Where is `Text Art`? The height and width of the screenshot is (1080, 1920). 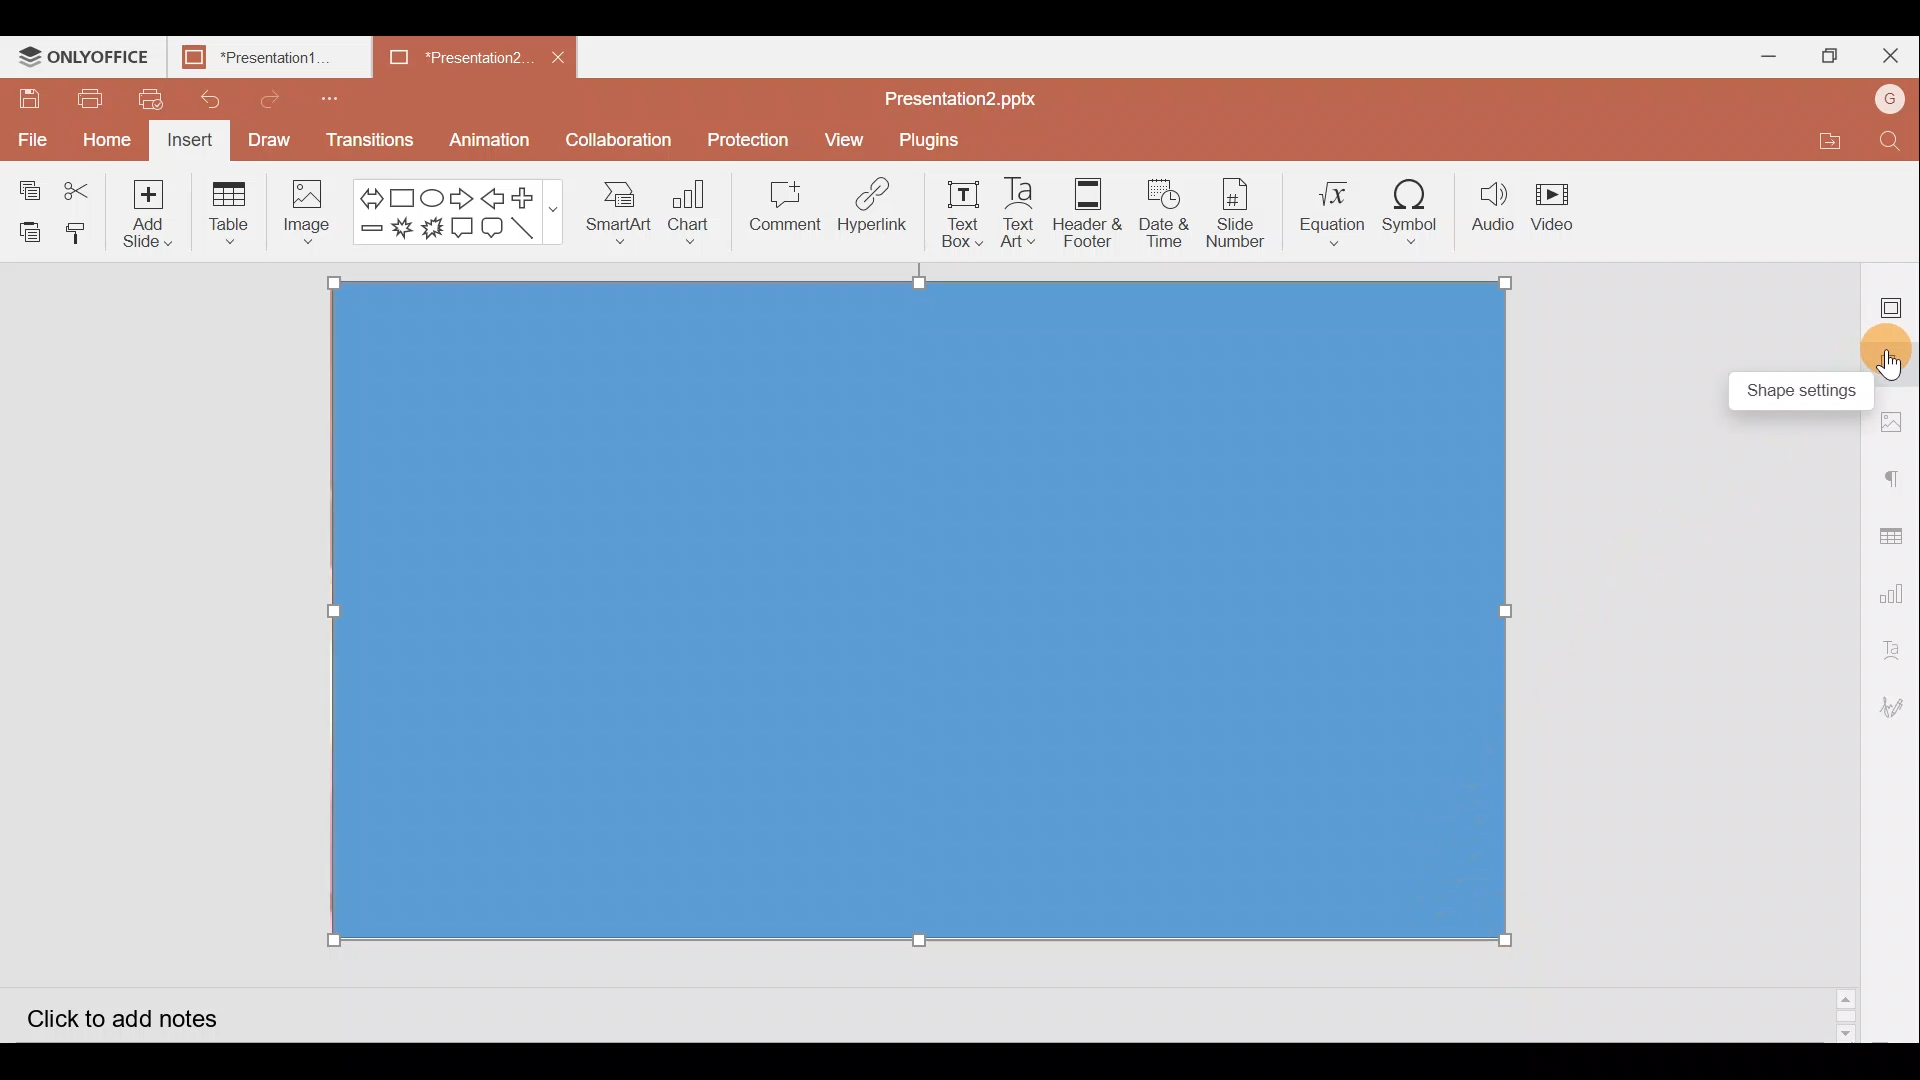
Text Art is located at coordinates (1019, 213).